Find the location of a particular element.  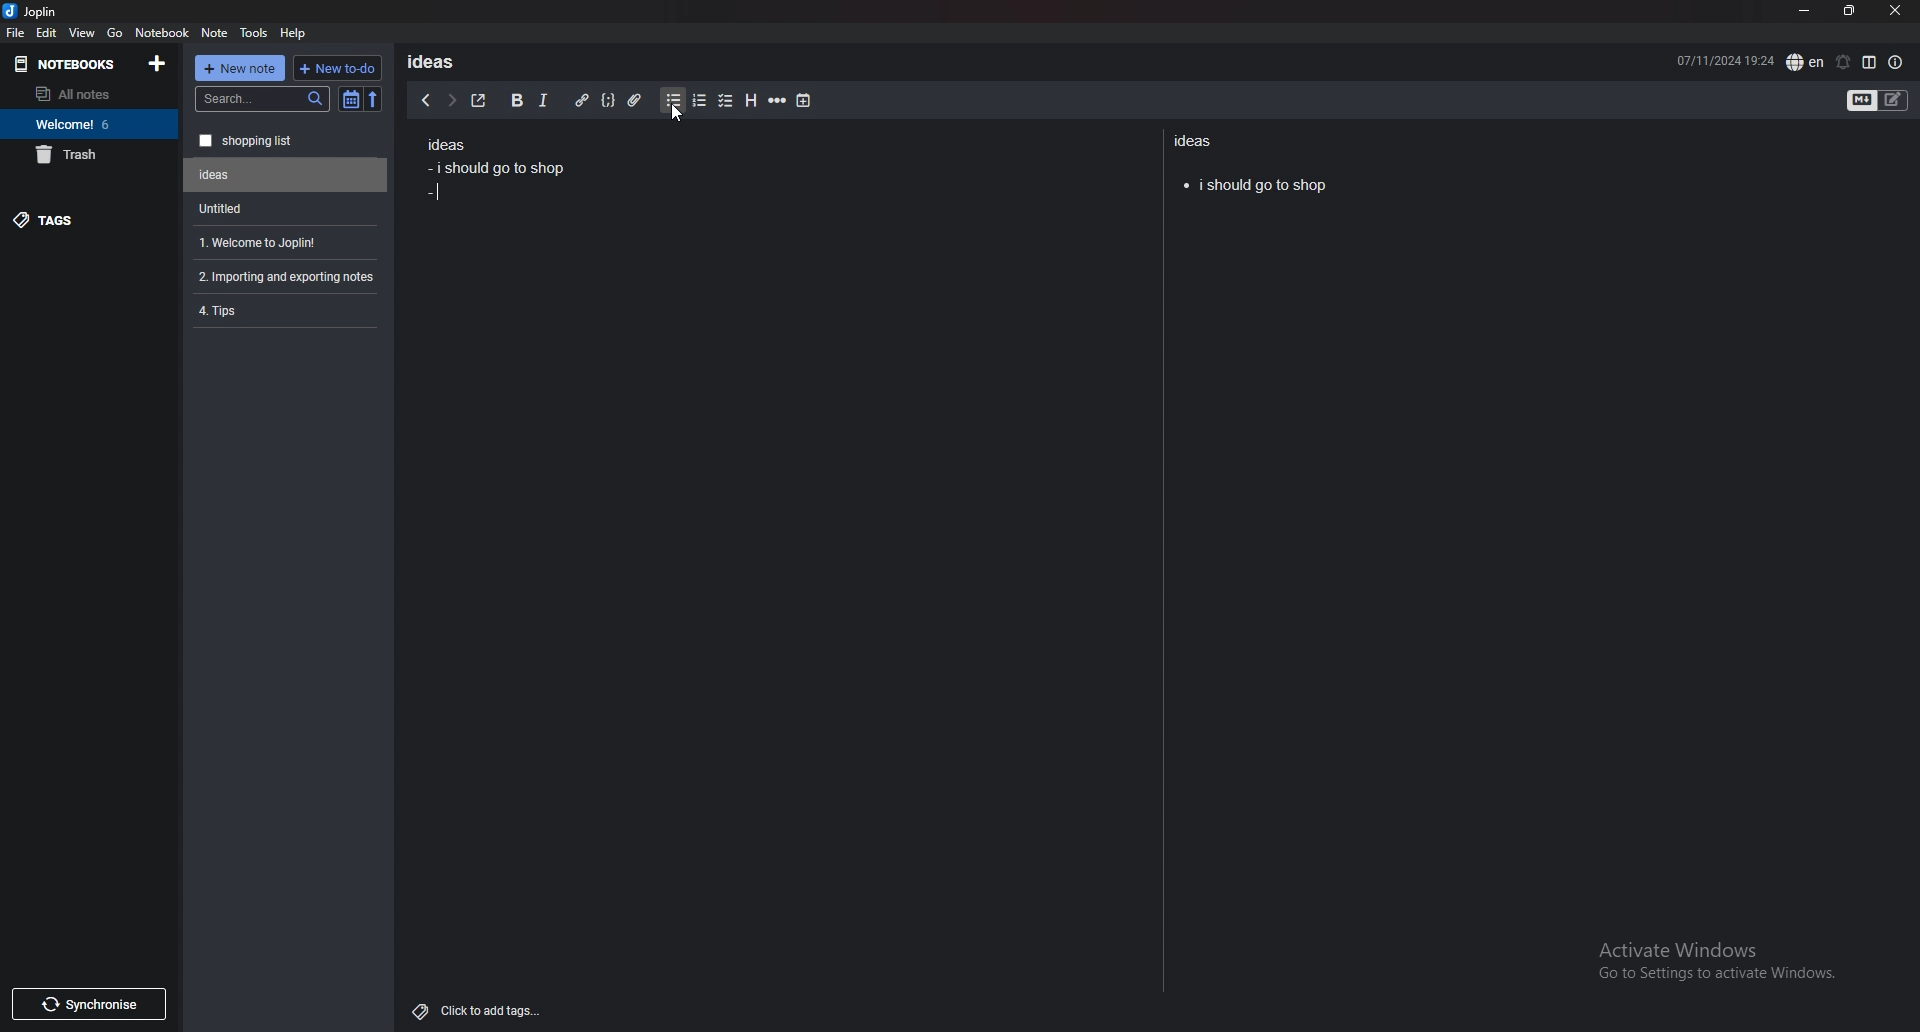

checkbox is located at coordinates (726, 102).